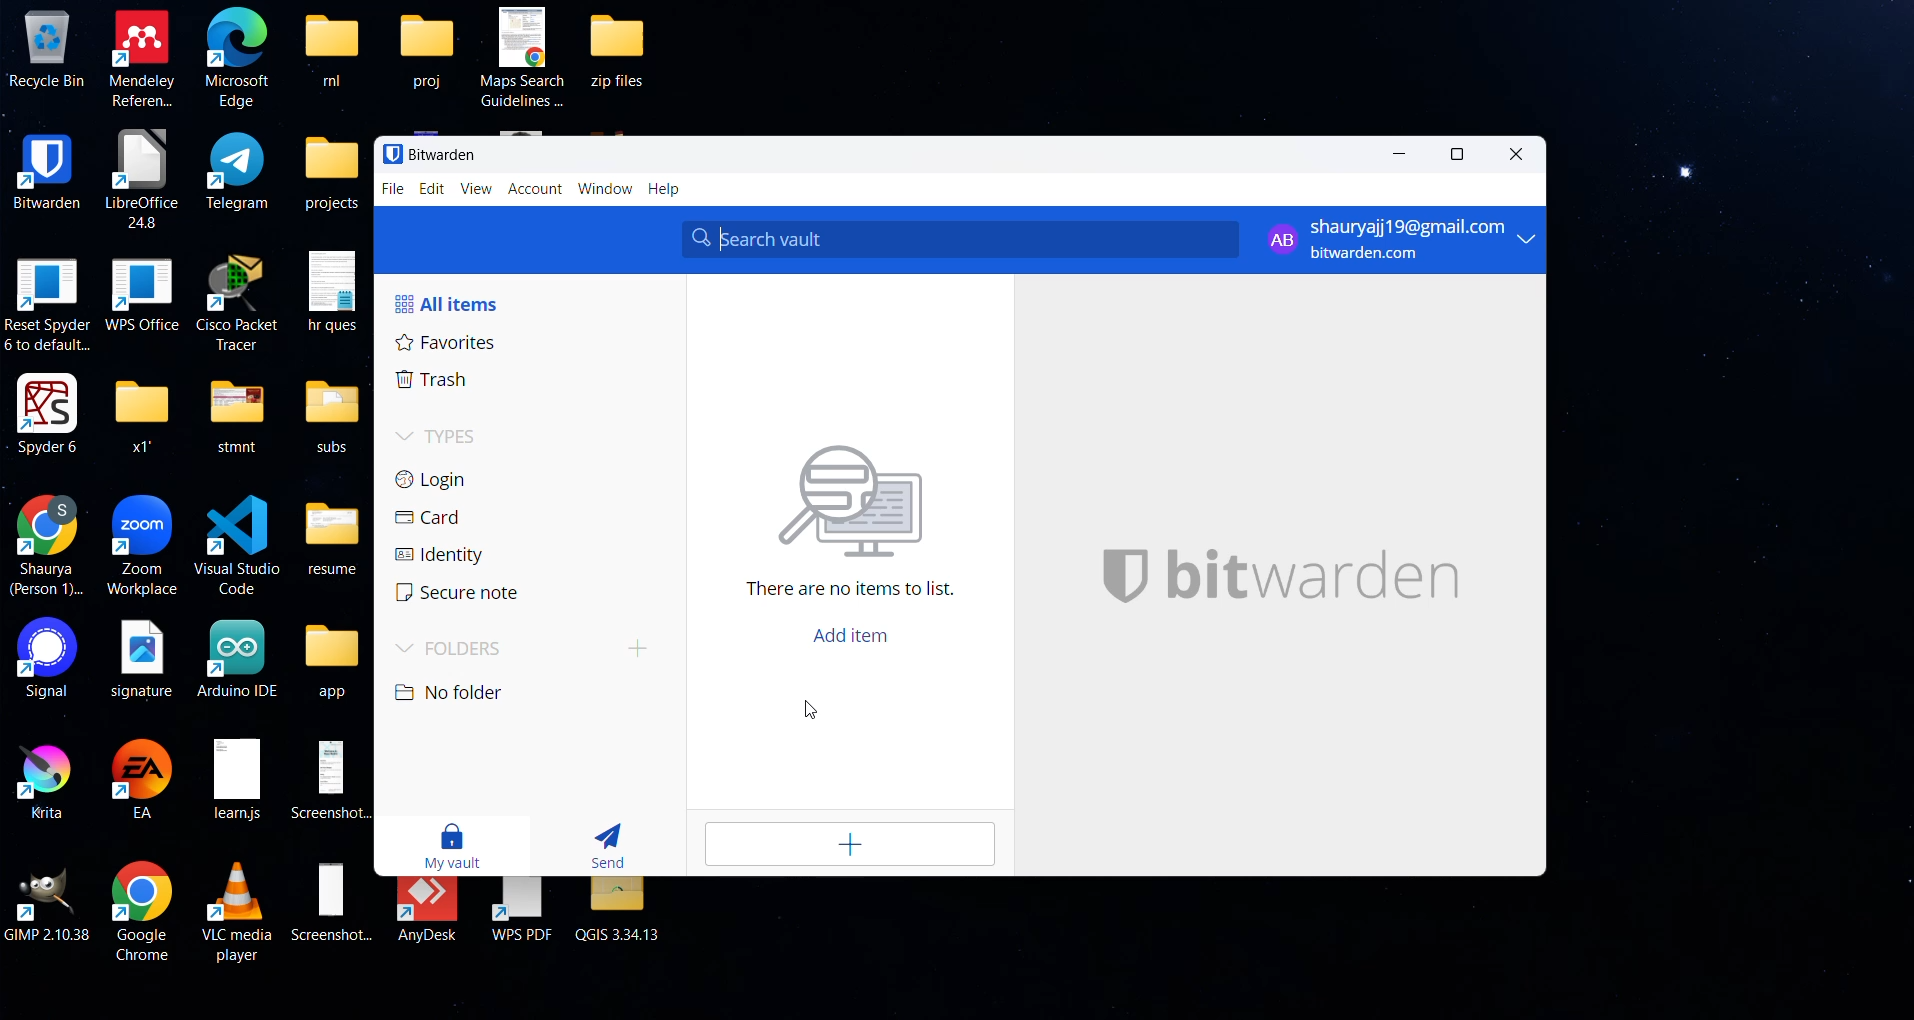 This screenshot has width=1914, height=1020. Describe the element at coordinates (333, 290) in the screenshot. I see `hr ques` at that location.